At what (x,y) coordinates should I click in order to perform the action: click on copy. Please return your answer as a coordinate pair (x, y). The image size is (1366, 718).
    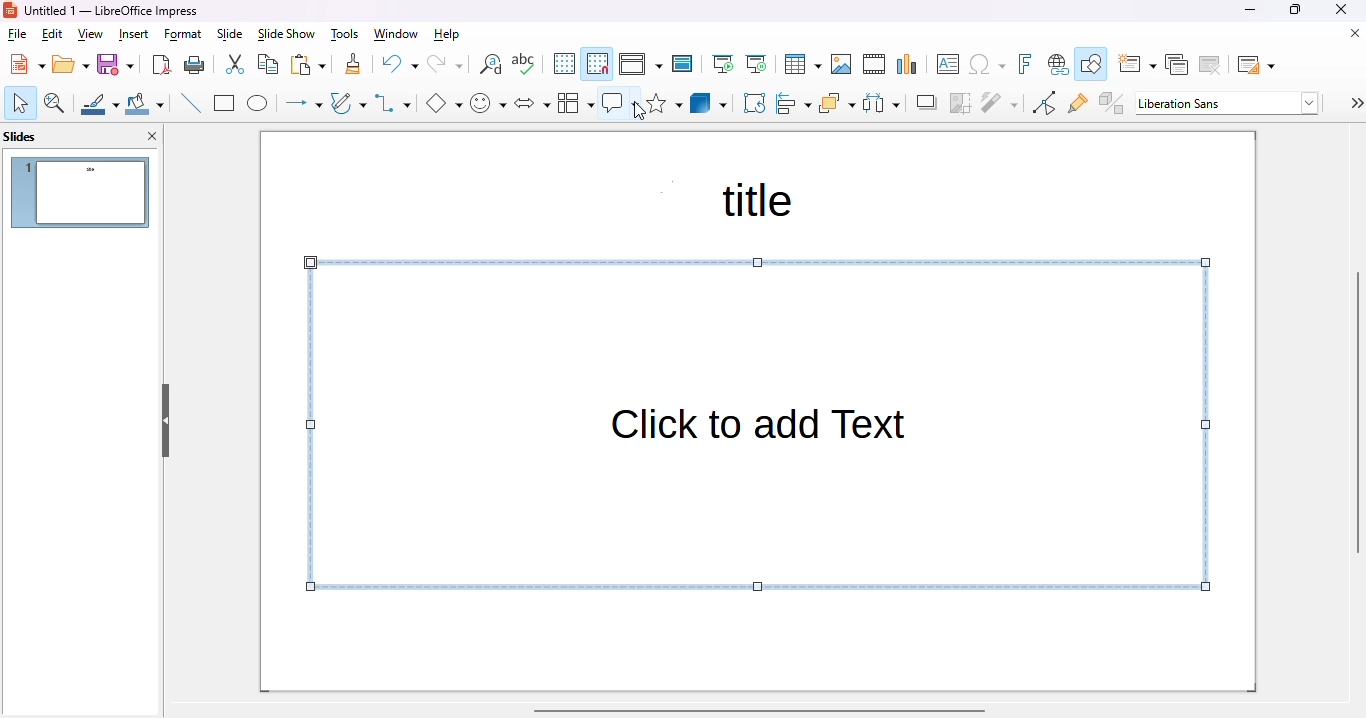
    Looking at the image, I should click on (268, 64).